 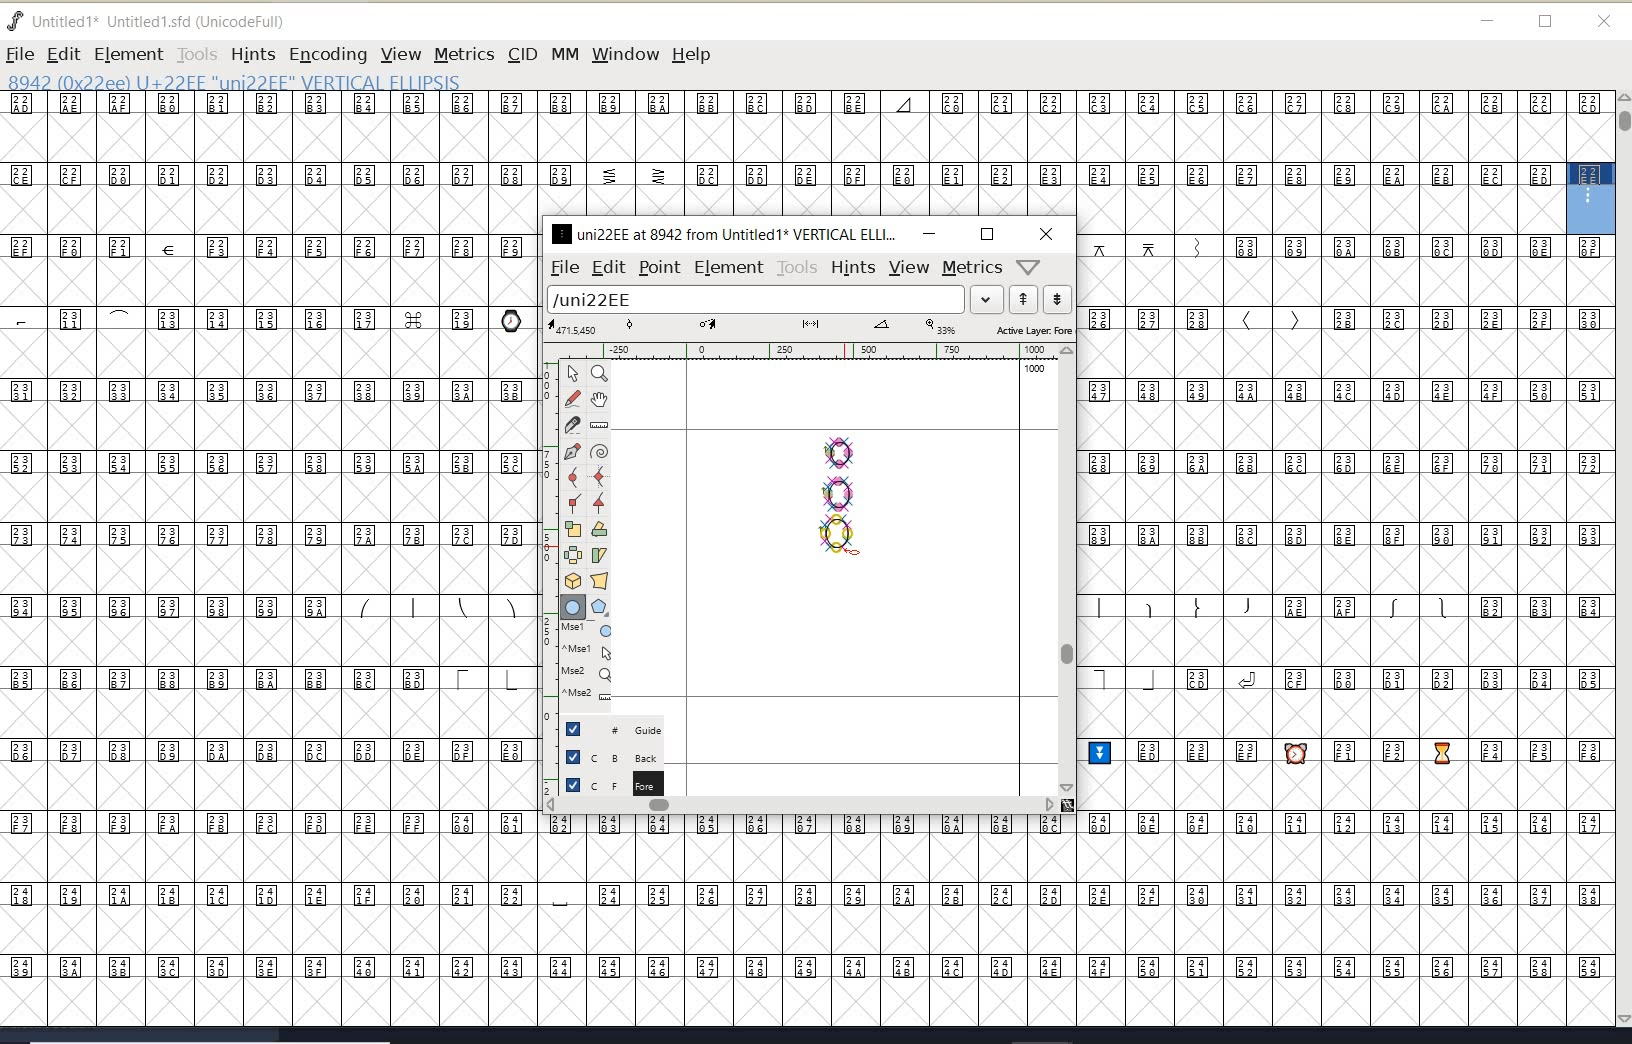 I want to click on cut splines in two, so click(x=572, y=424).